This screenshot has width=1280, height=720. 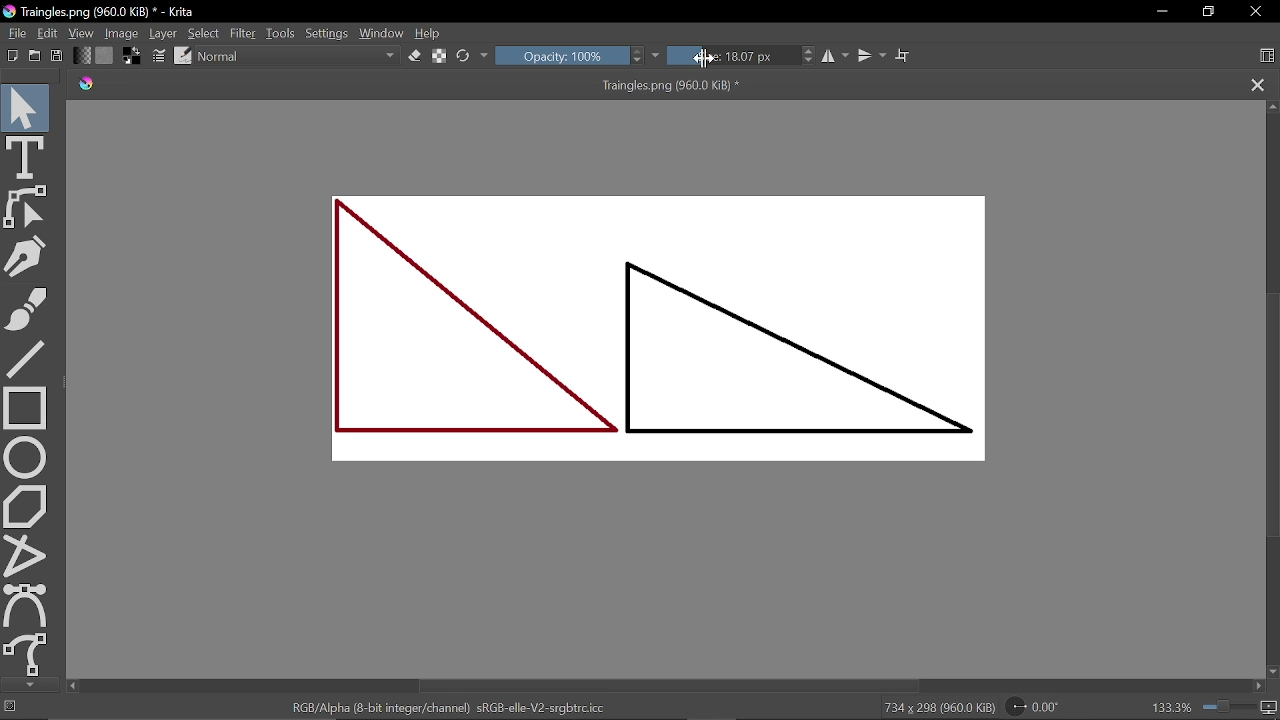 I want to click on Move up, so click(x=1272, y=108).